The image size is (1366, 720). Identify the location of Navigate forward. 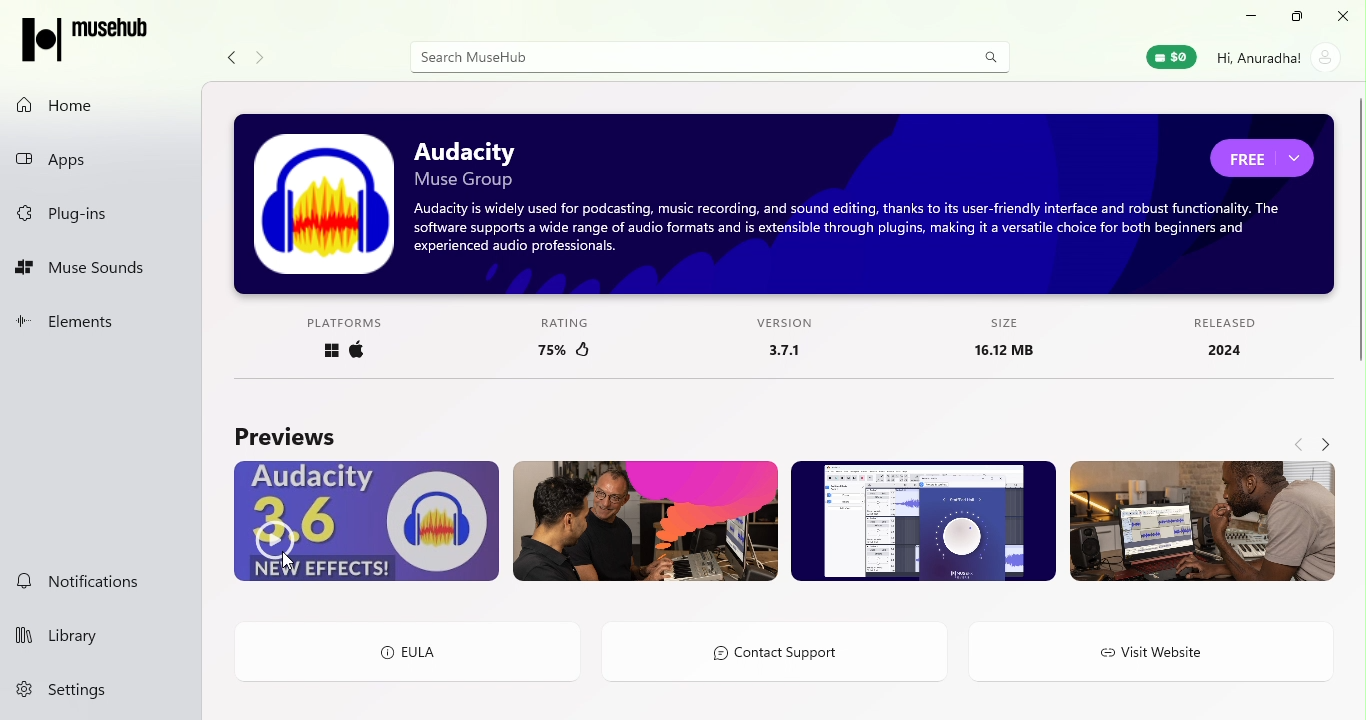
(1324, 441).